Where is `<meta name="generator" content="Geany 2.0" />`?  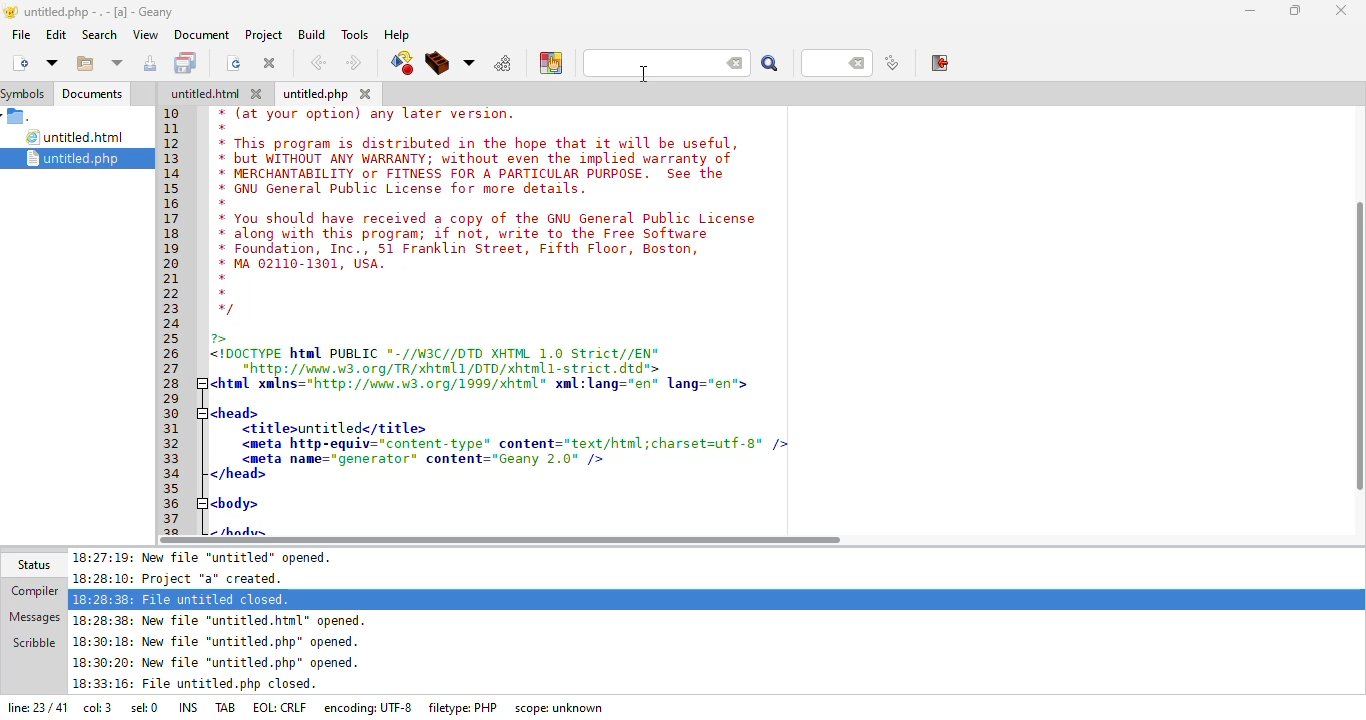
<meta name="generator" content="Geany 2.0" /> is located at coordinates (425, 459).